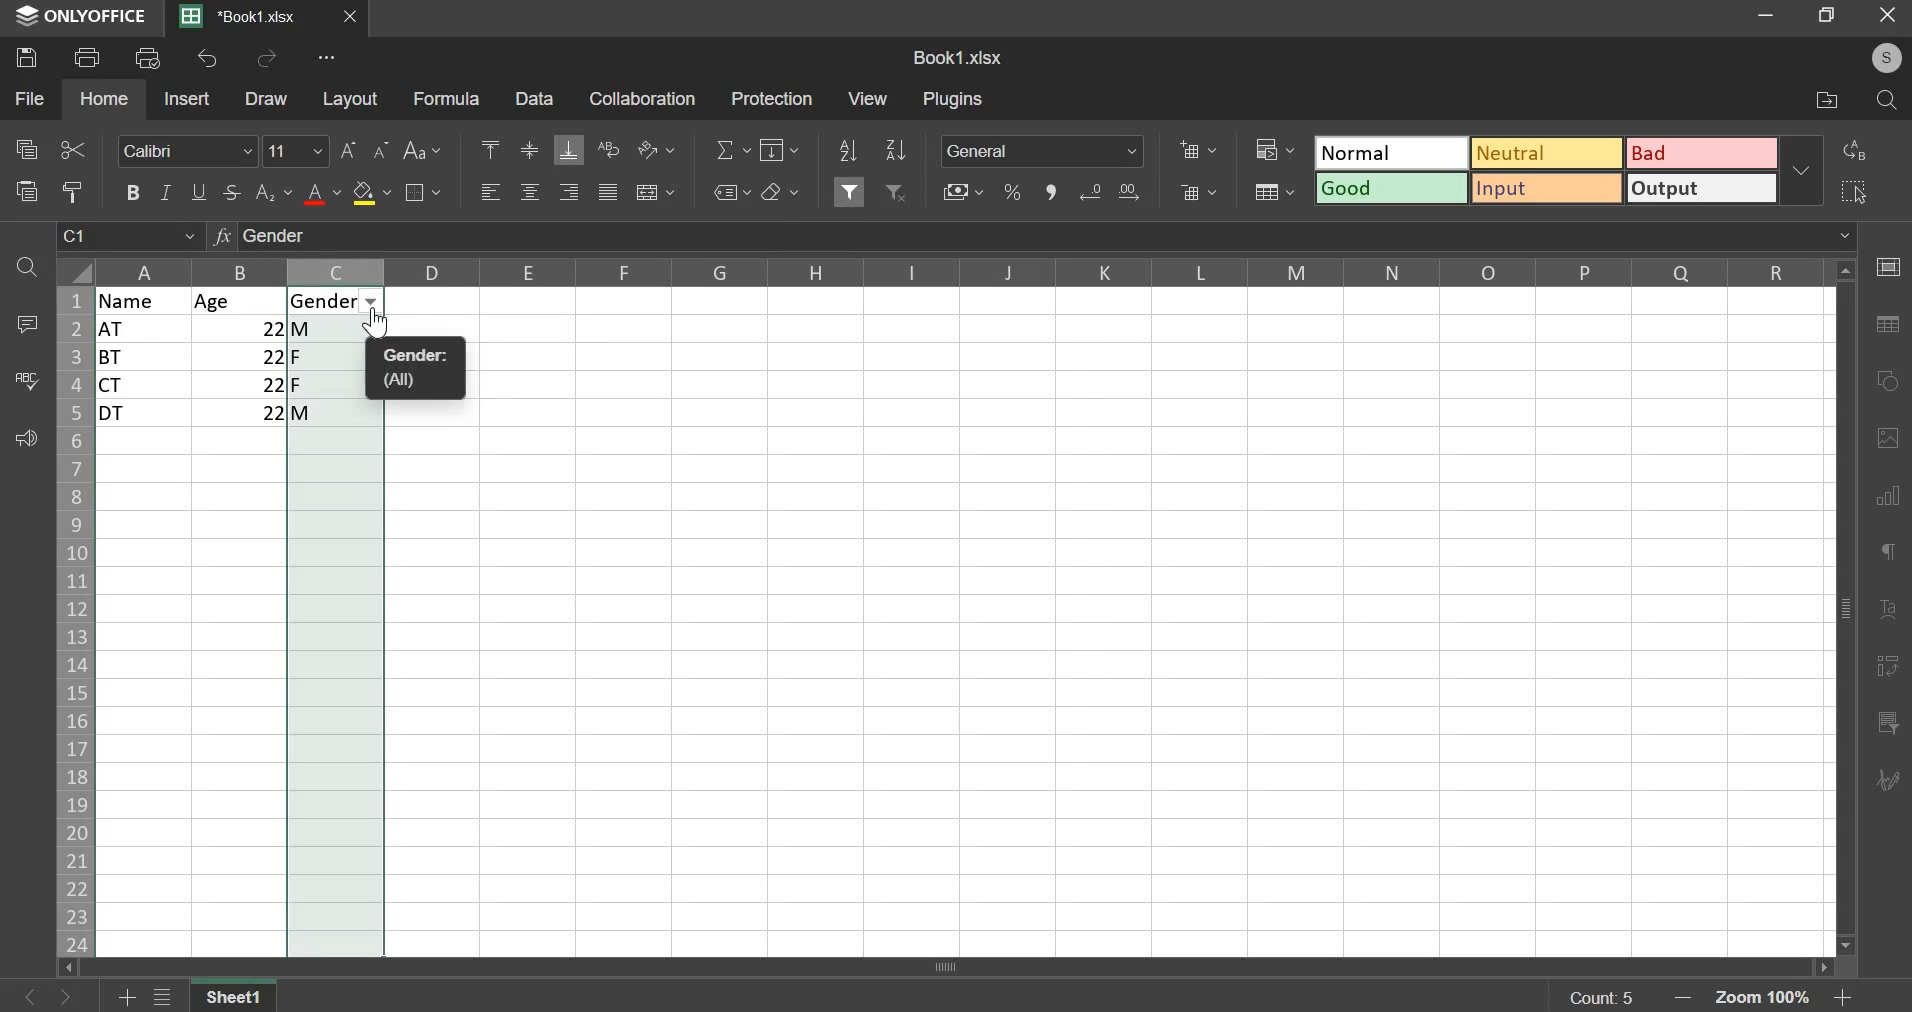 Image resolution: width=1912 pixels, height=1012 pixels. I want to click on align right, so click(568, 192).